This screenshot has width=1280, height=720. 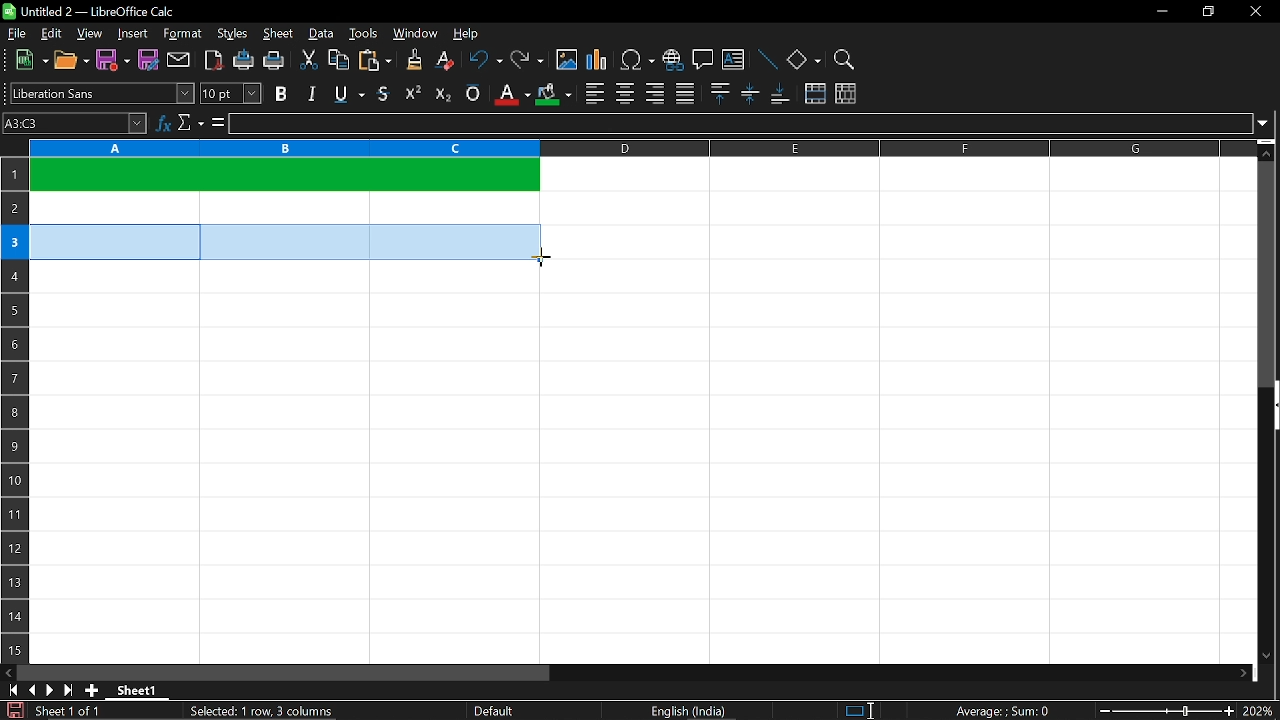 What do you see at coordinates (860, 711) in the screenshot?
I see `standard selection` at bounding box center [860, 711].